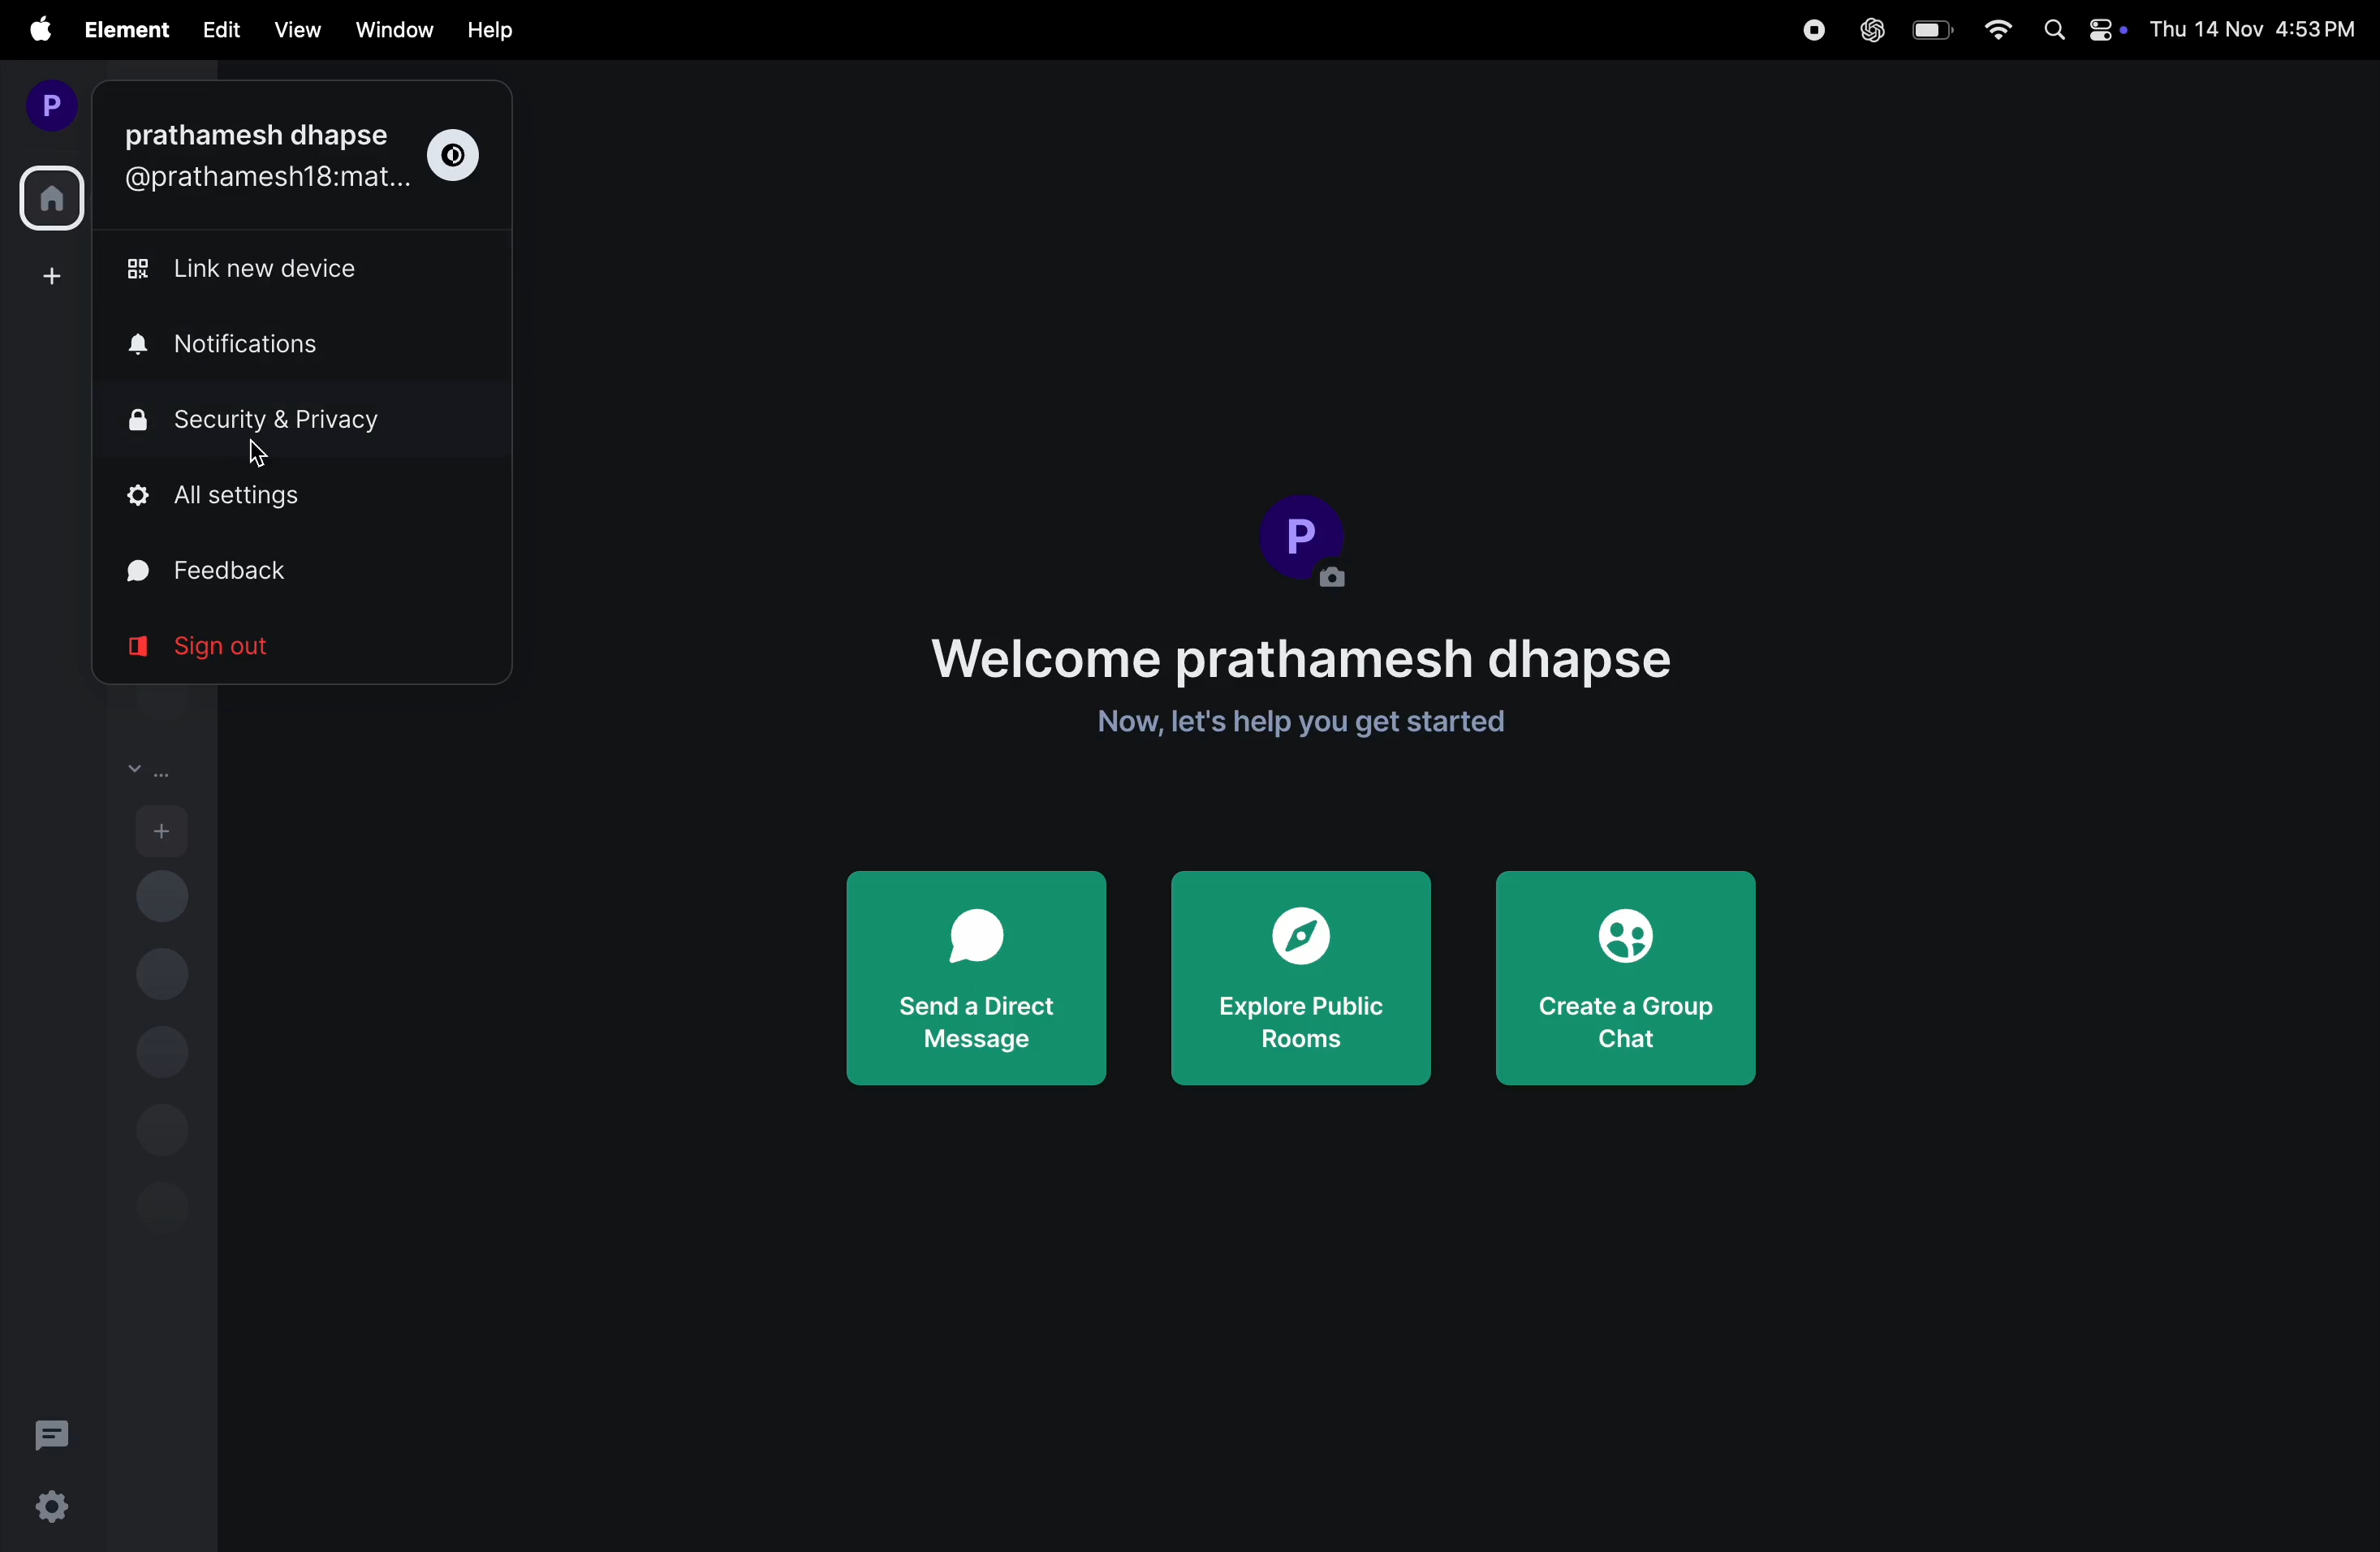  I want to click on notifications, so click(256, 346).